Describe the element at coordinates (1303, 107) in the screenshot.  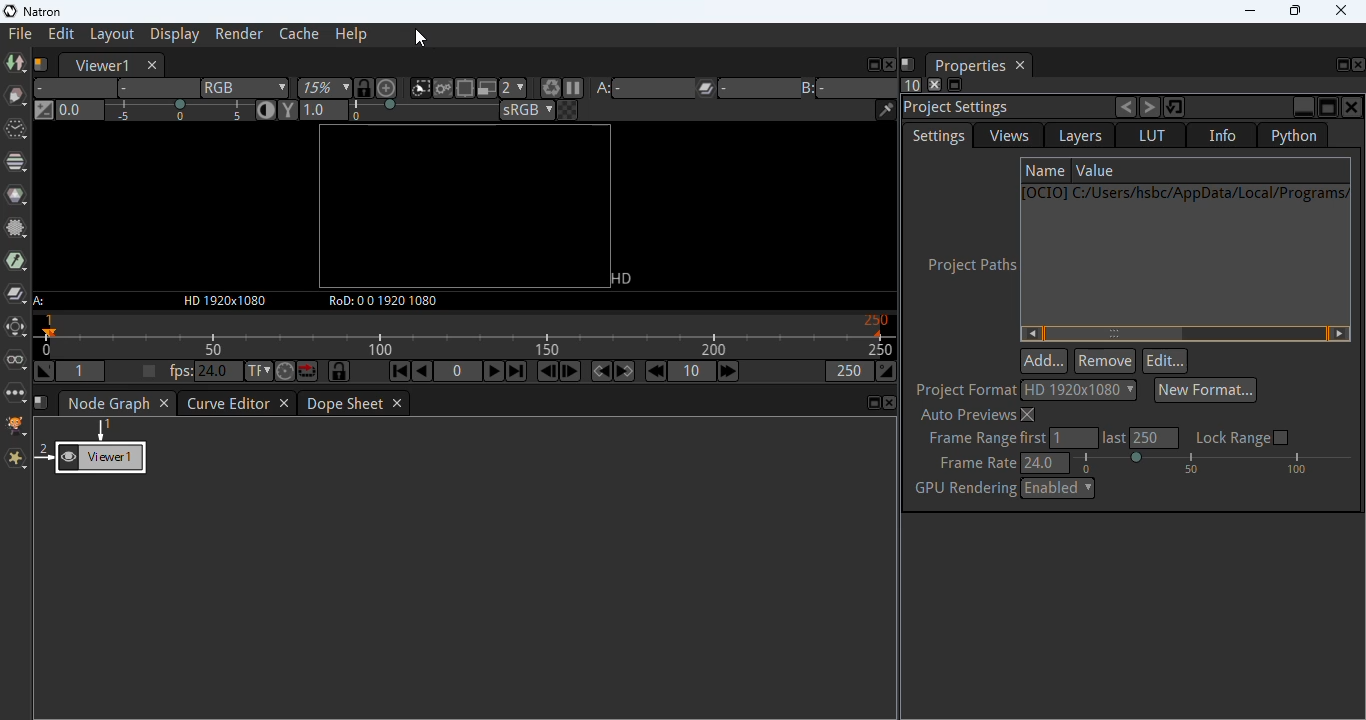
I see `minimize` at that location.